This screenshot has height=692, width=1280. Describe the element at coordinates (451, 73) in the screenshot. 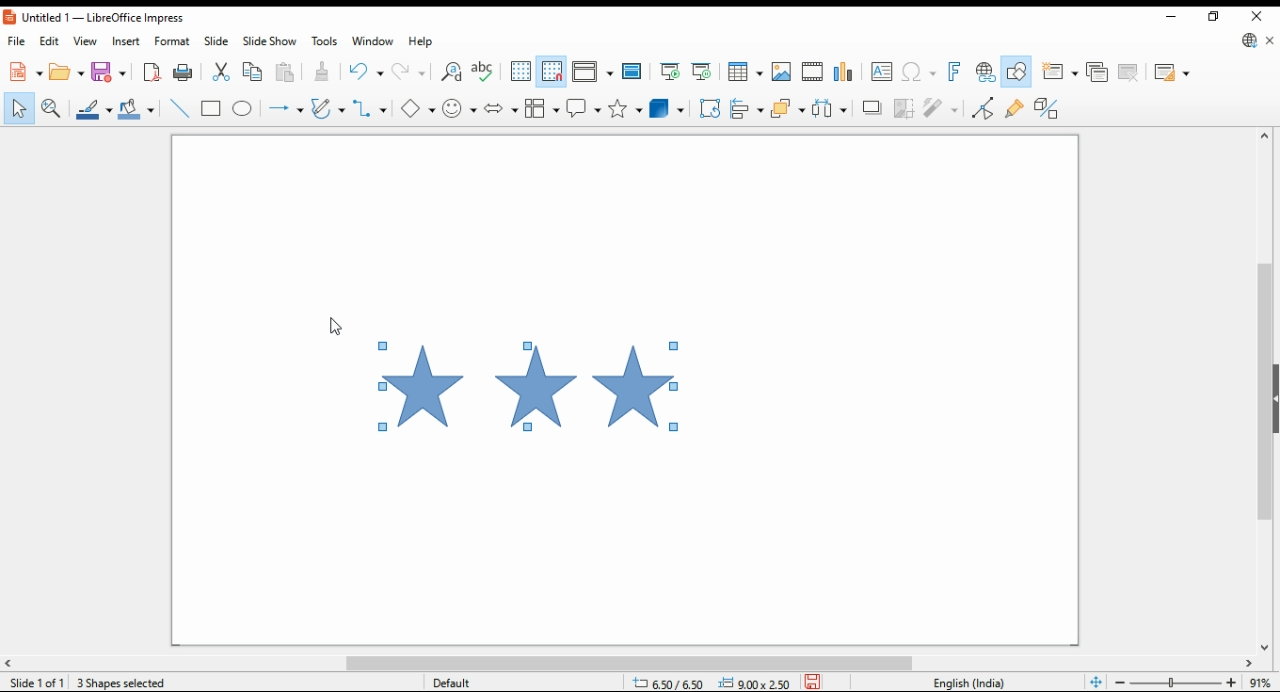

I see `find and replace` at that location.